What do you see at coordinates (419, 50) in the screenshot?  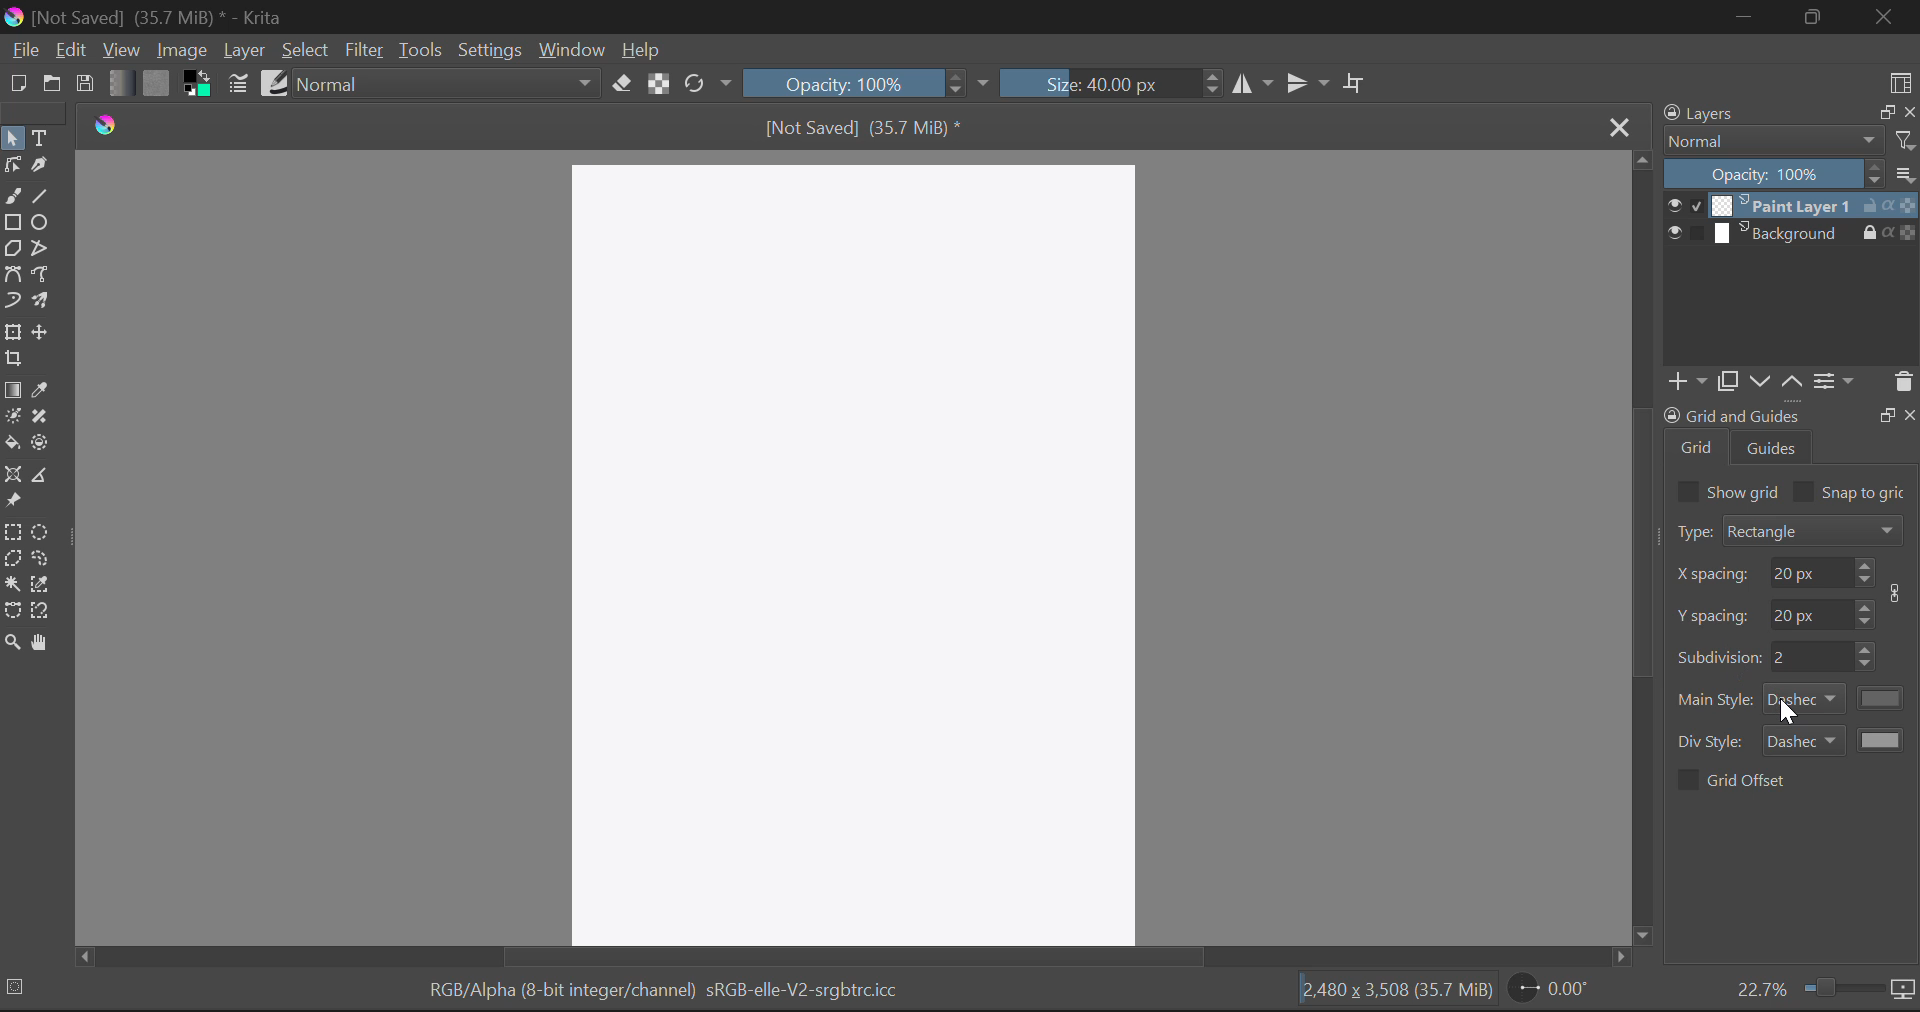 I see `Tools` at bounding box center [419, 50].